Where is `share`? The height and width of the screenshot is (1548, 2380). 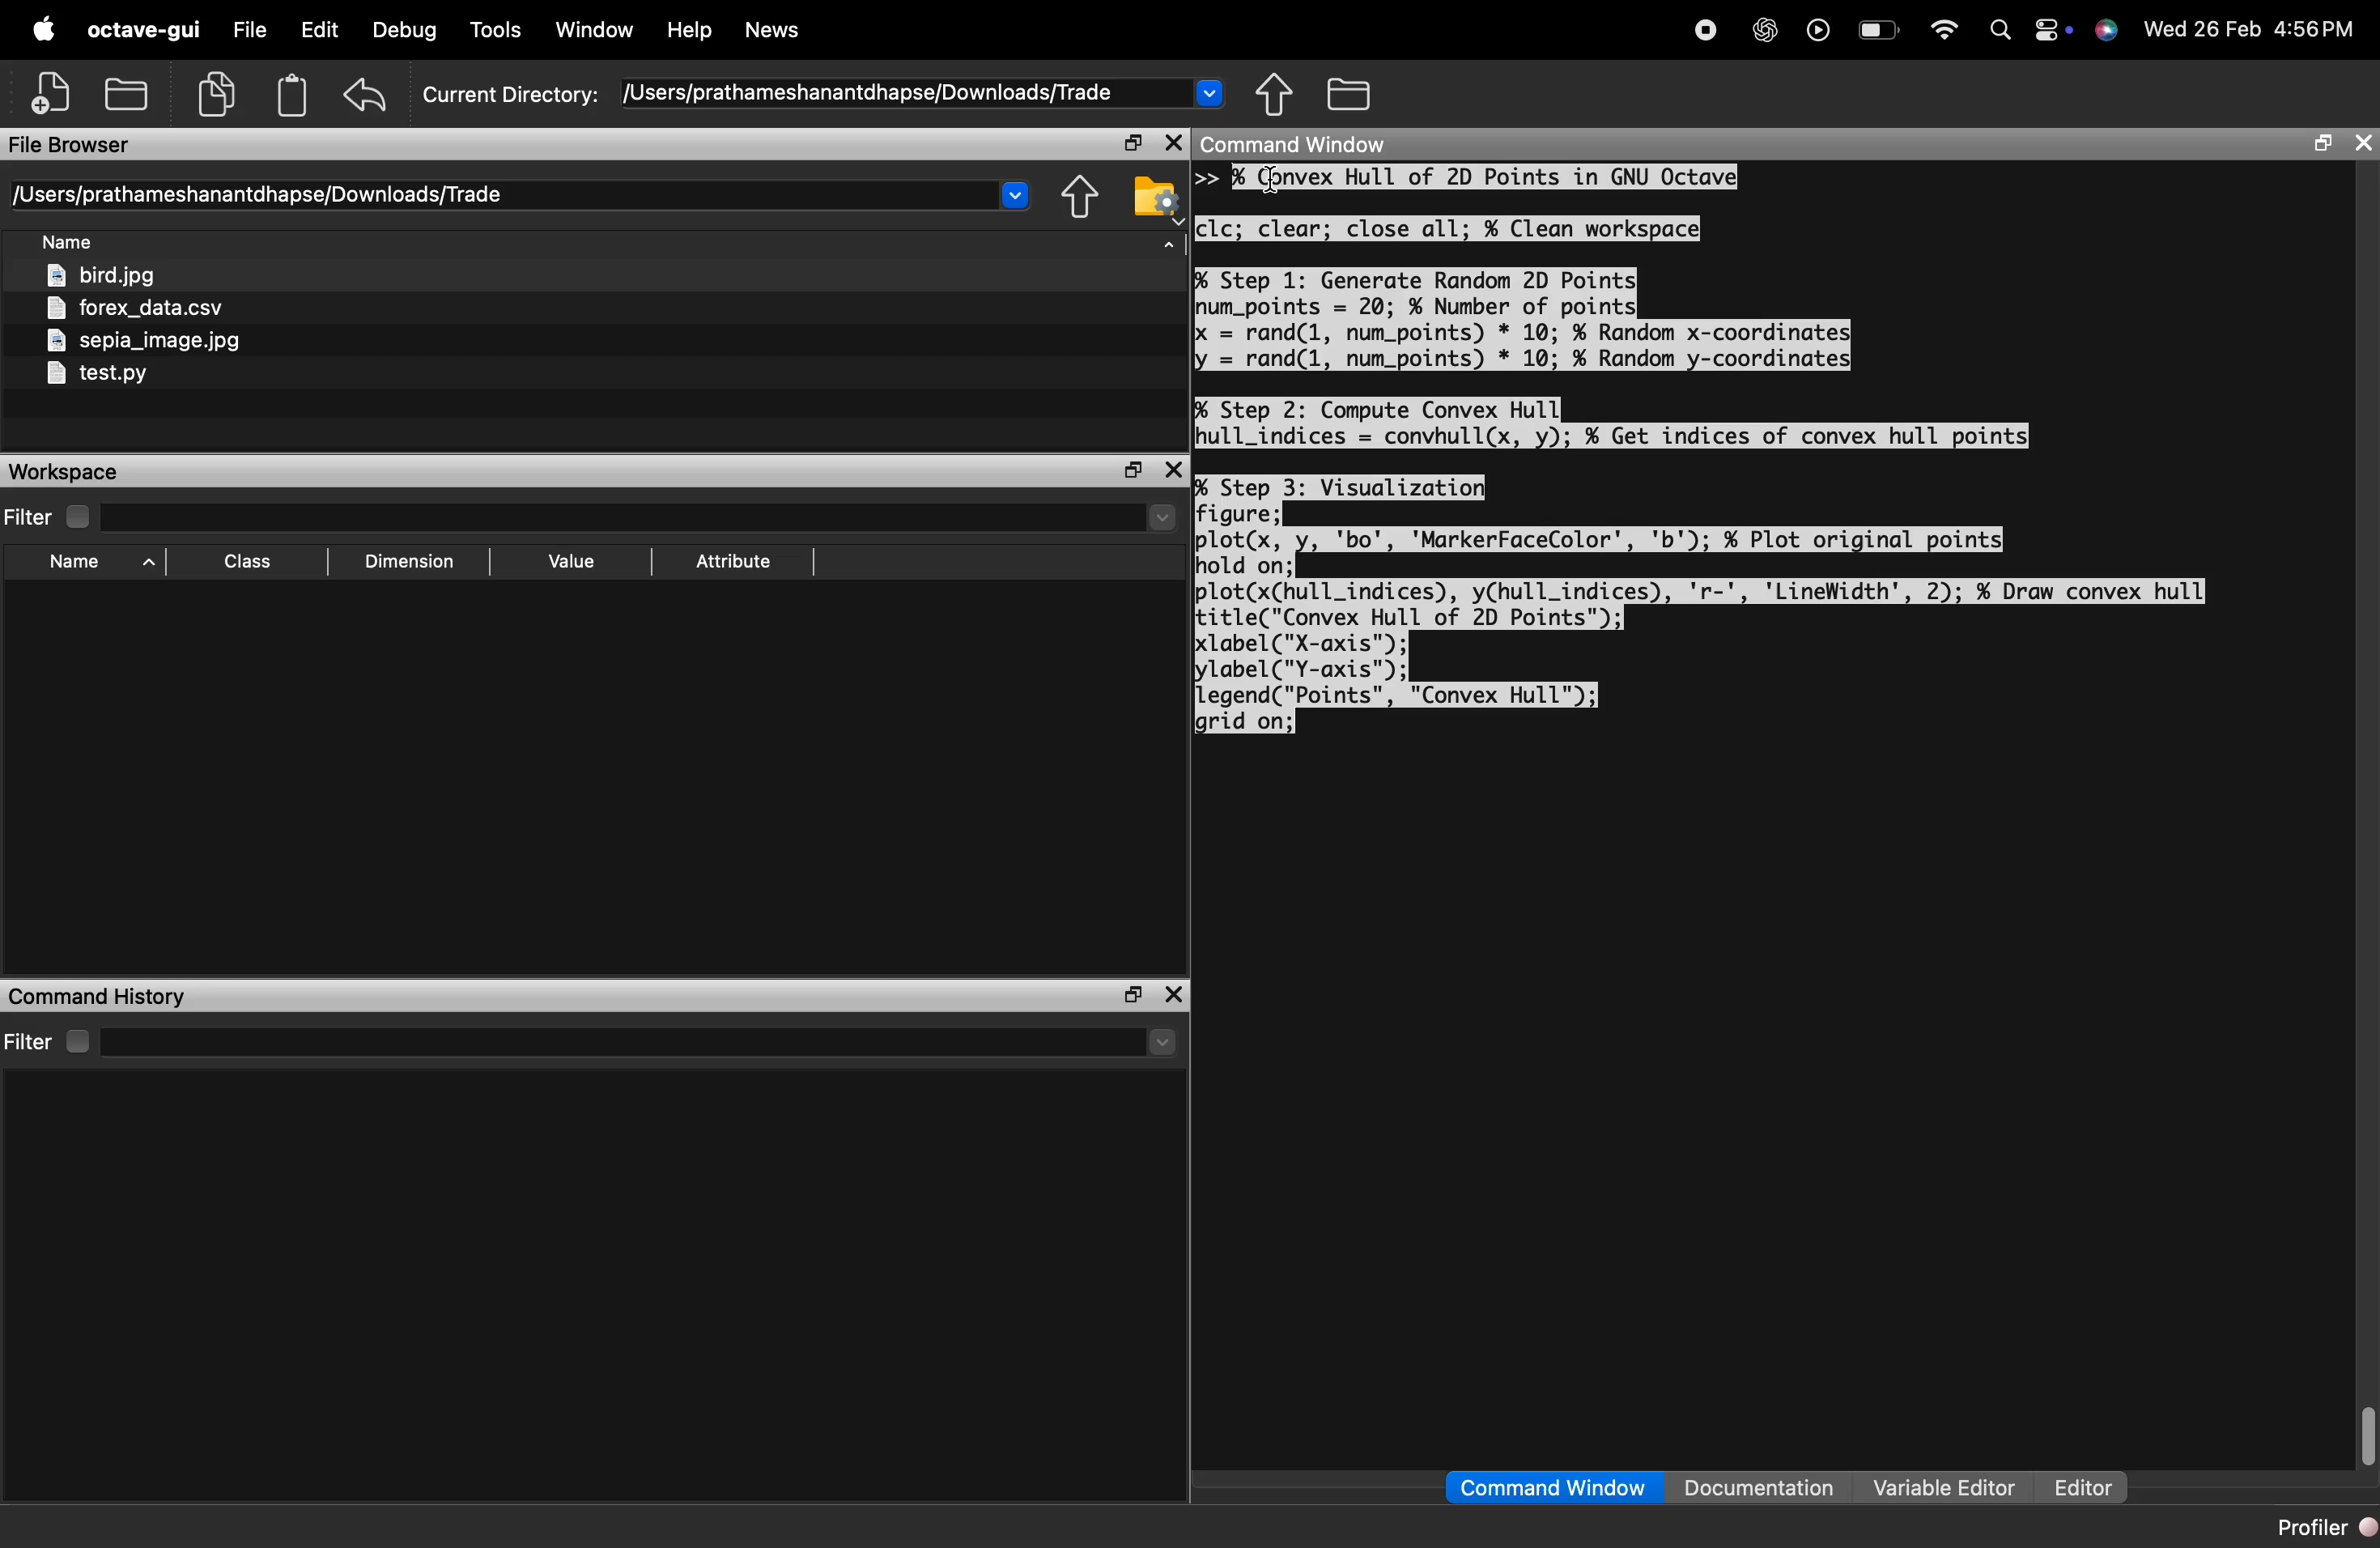 share is located at coordinates (1275, 95).